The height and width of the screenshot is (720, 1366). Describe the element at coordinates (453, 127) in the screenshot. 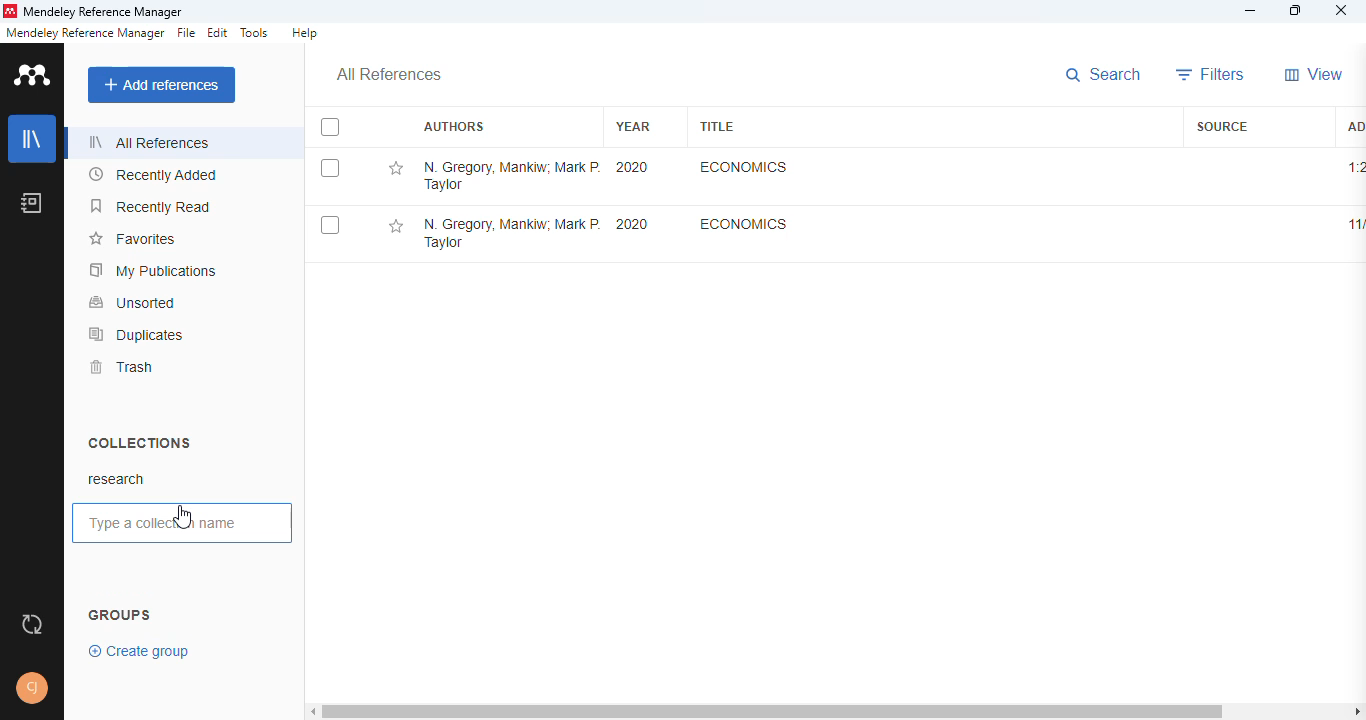

I see `authors` at that location.